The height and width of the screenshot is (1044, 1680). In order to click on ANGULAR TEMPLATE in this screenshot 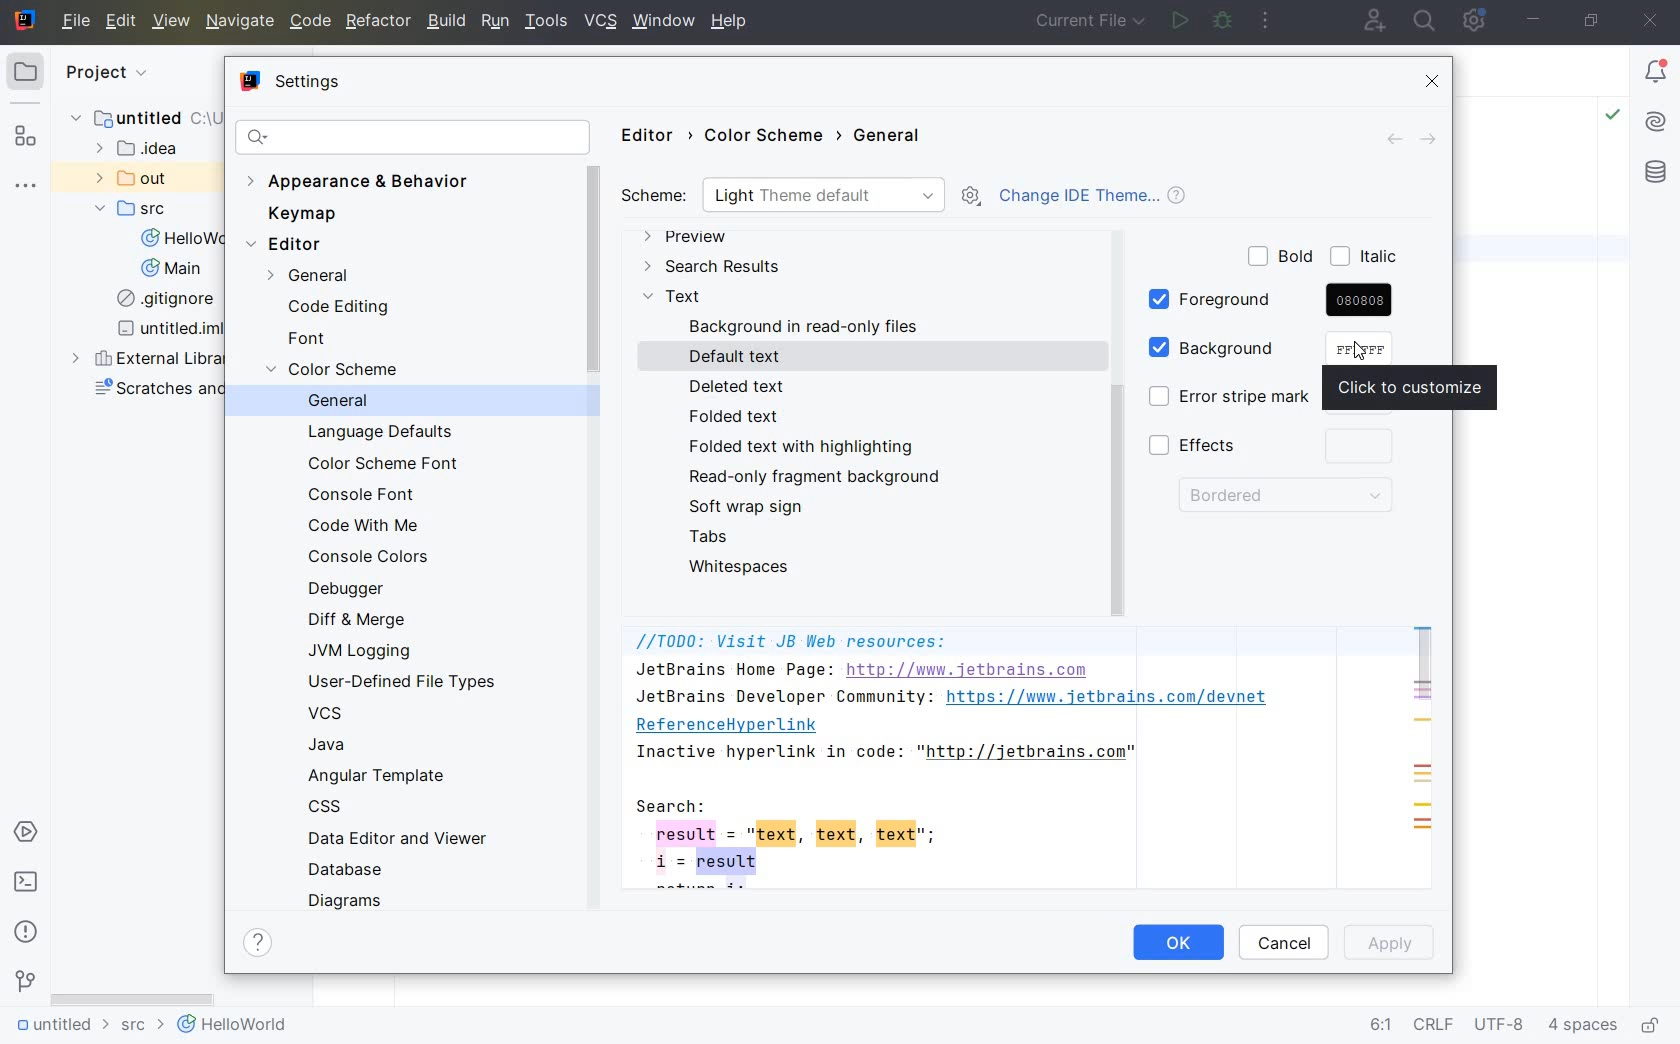, I will do `click(379, 776)`.